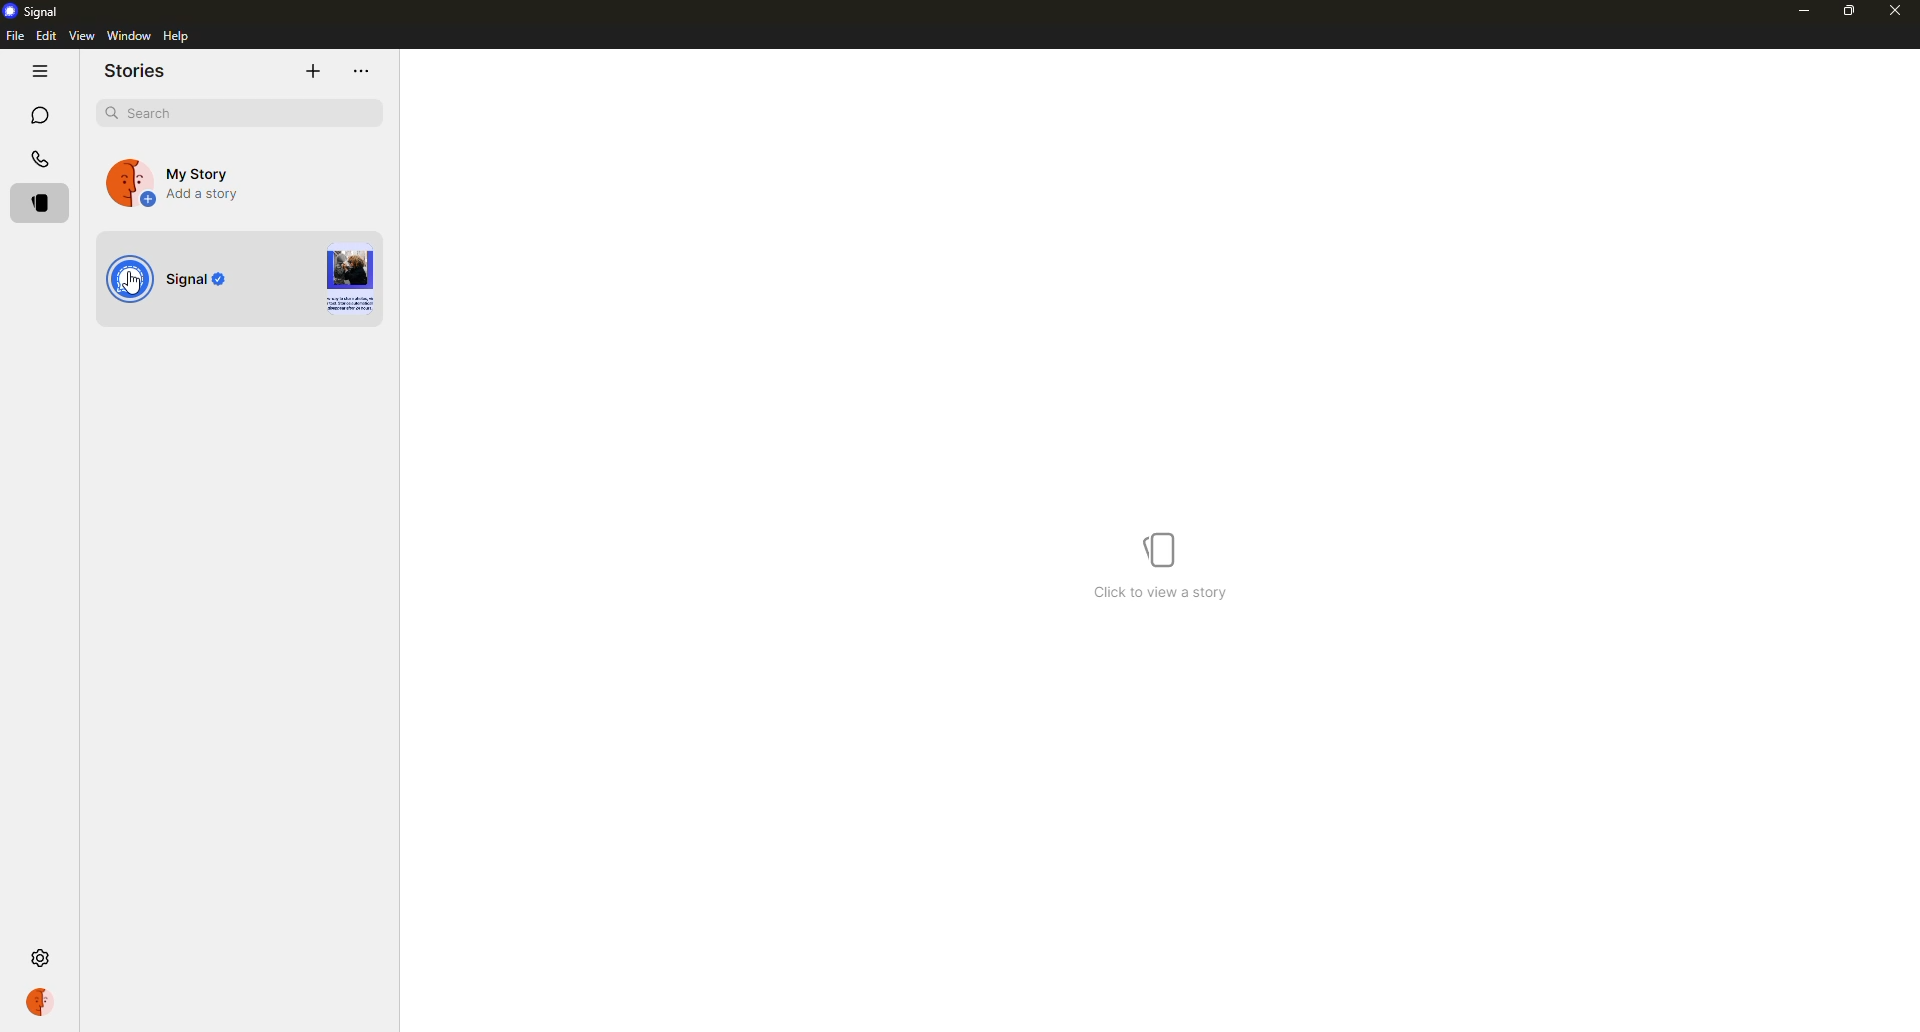 Image resolution: width=1920 pixels, height=1032 pixels. What do you see at coordinates (42, 958) in the screenshot?
I see `settings` at bounding box center [42, 958].